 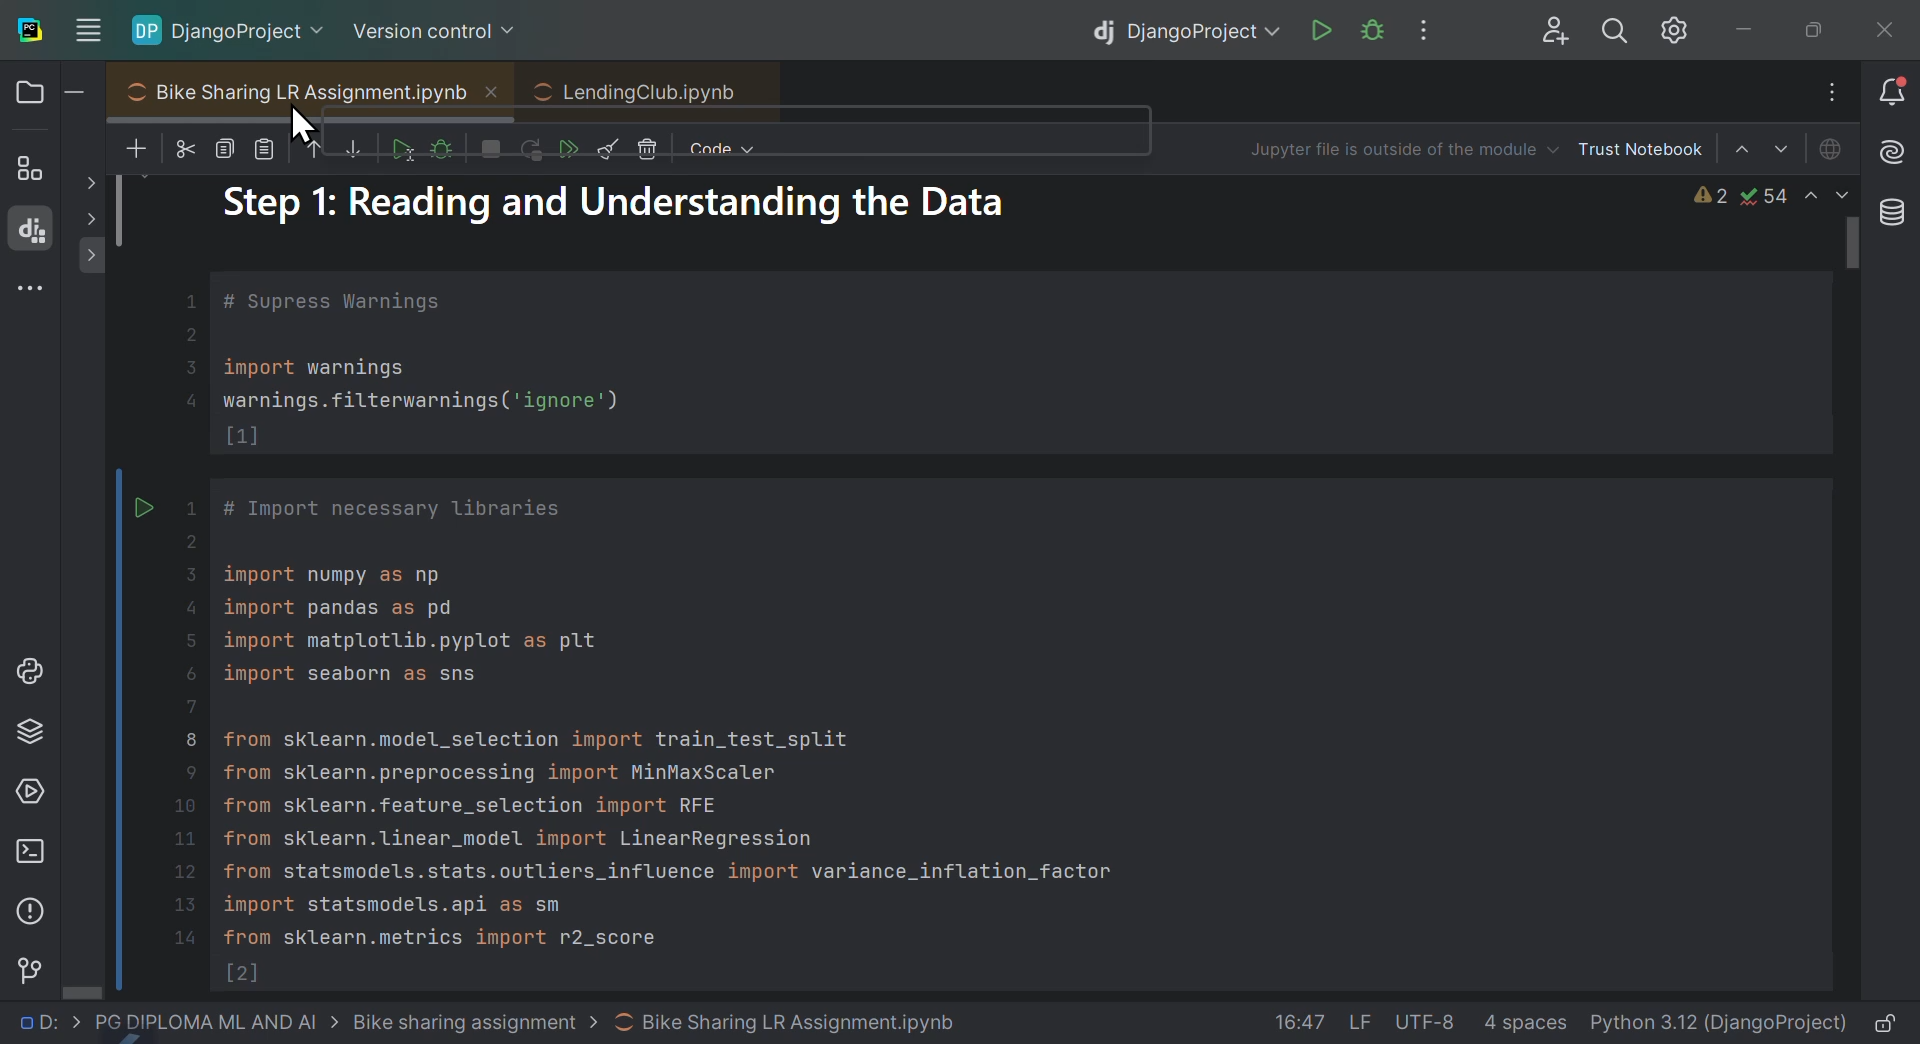 I want to click on show, so click(x=91, y=185).